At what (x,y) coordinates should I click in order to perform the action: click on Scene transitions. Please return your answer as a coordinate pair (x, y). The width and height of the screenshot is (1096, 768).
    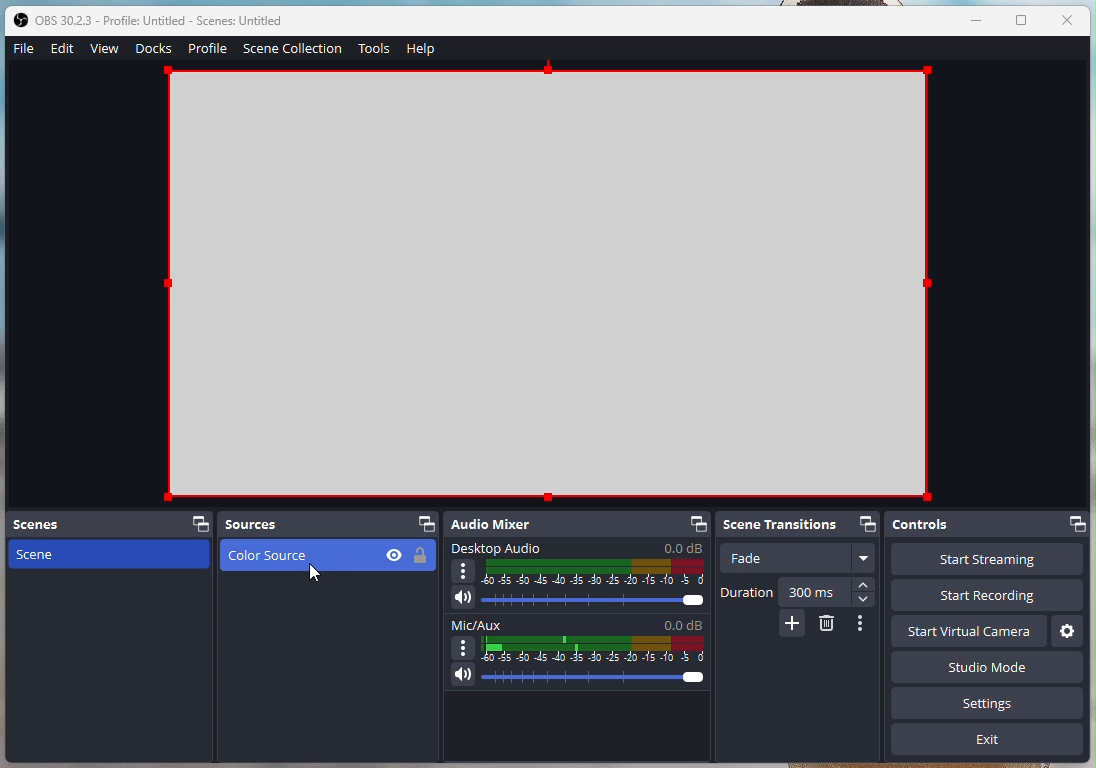
    Looking at the image, I should click on (802, 524).